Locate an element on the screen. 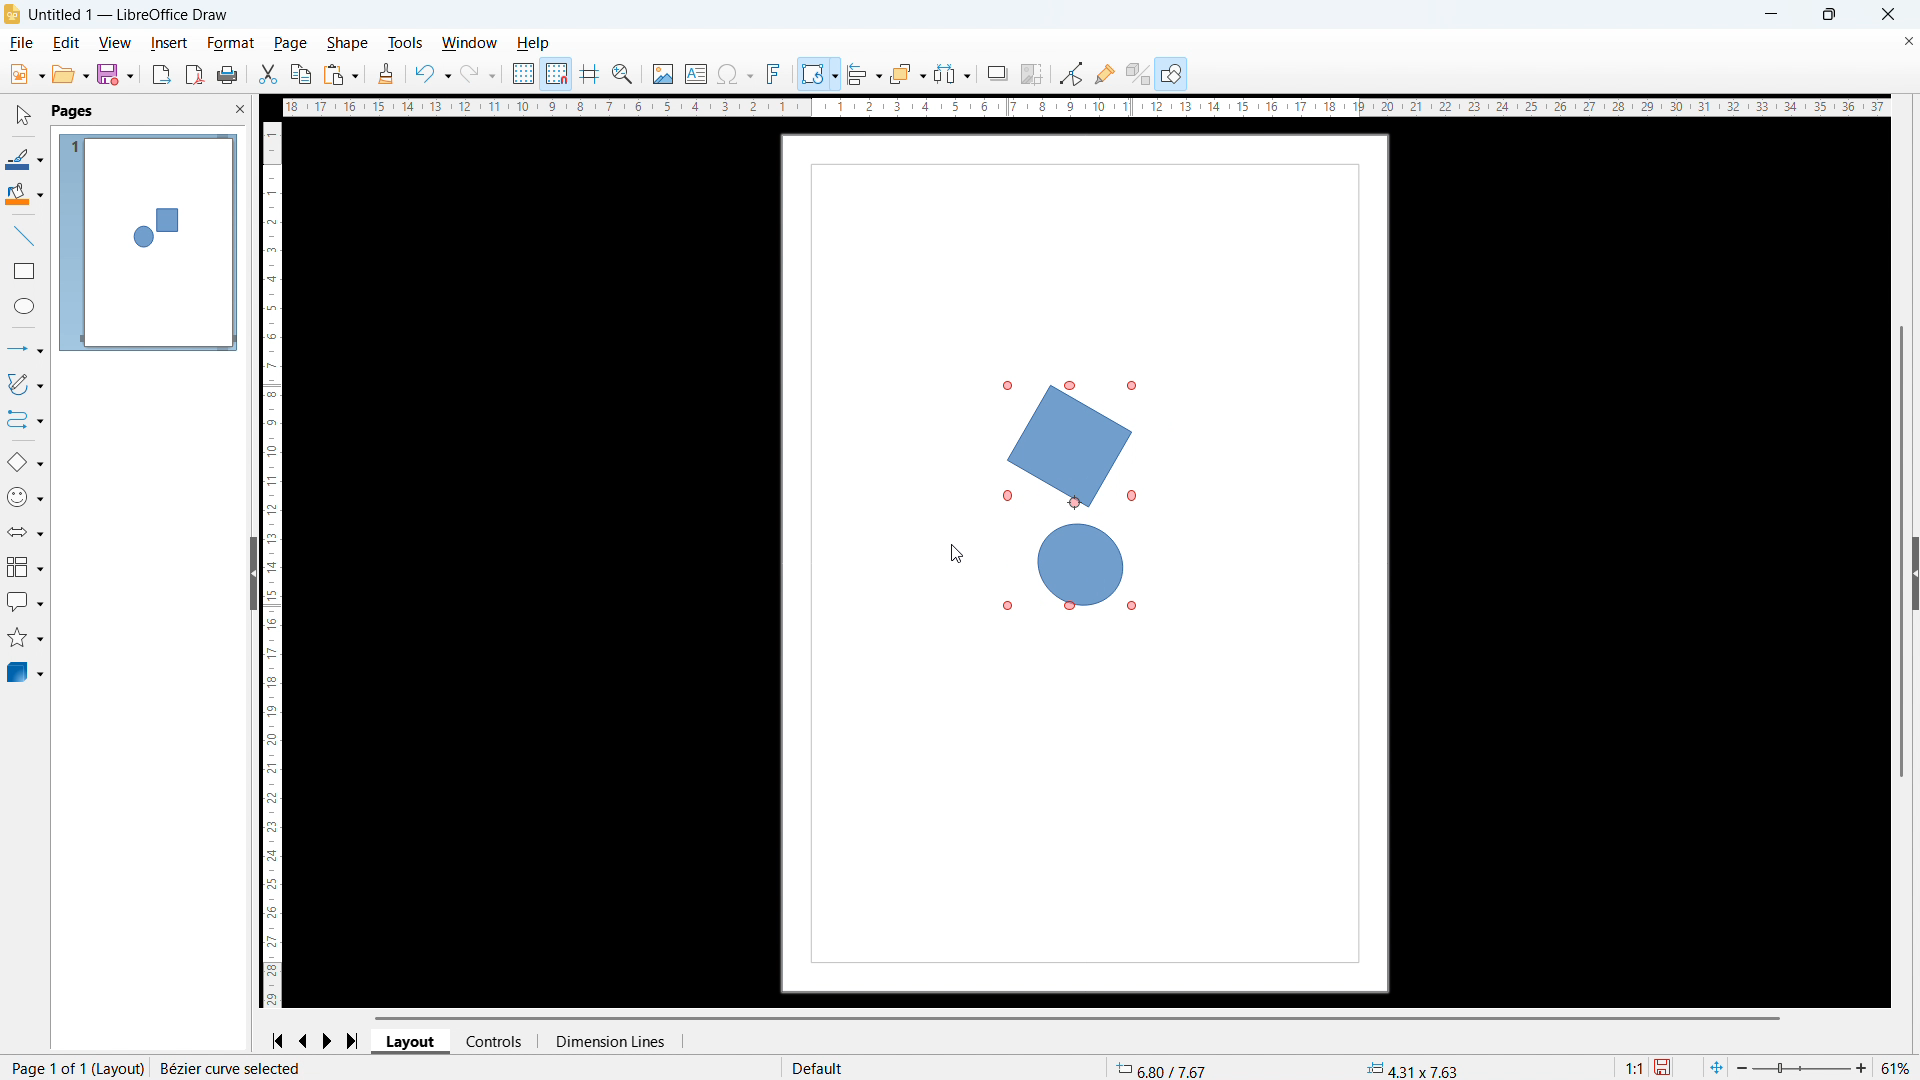 The image size is (1920, 1080). Stars and banners  is located at coordinates (23, 639).